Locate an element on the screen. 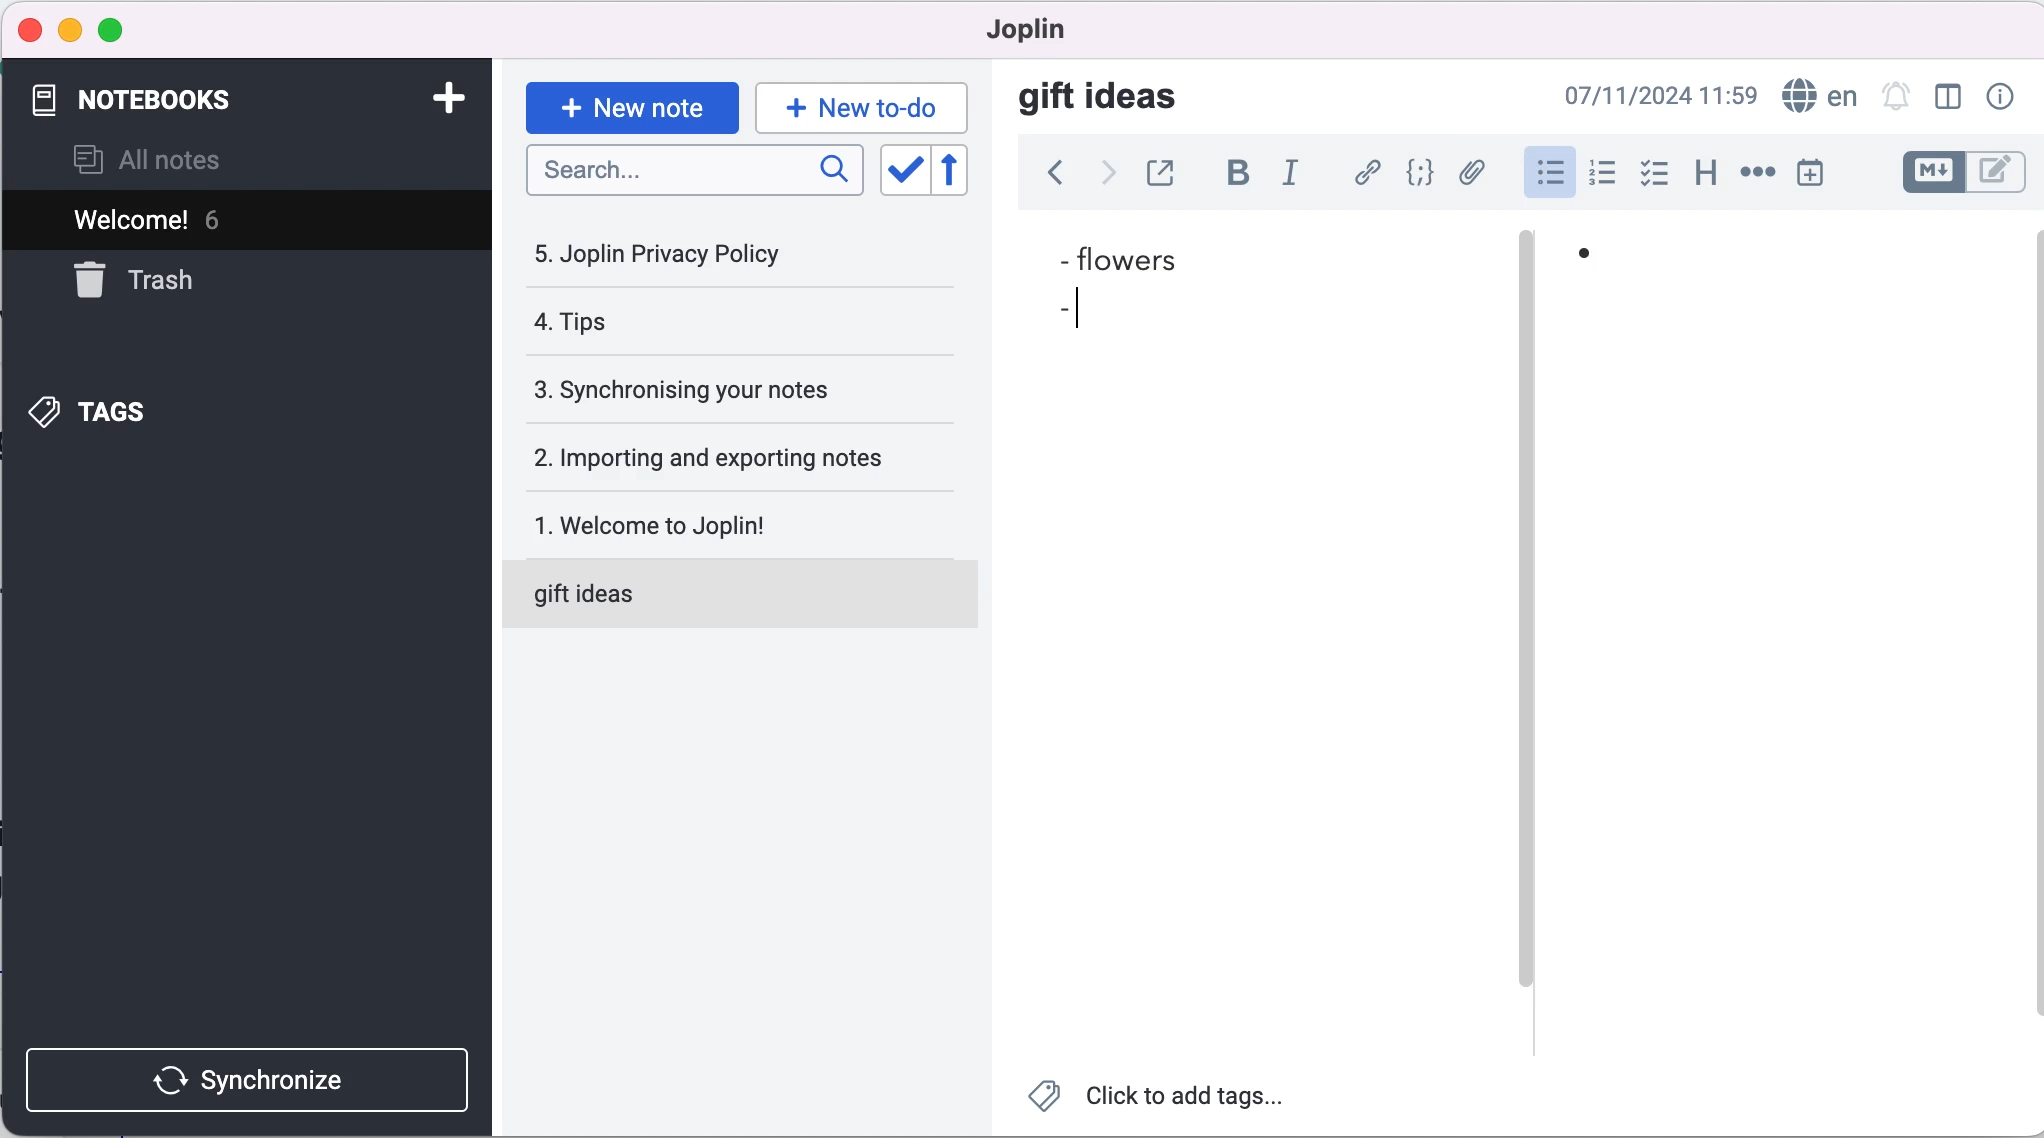 Image resolution: width=2044 pixels, height=1138 pixels. welcome! 6 is located at coordinates (239, 221).